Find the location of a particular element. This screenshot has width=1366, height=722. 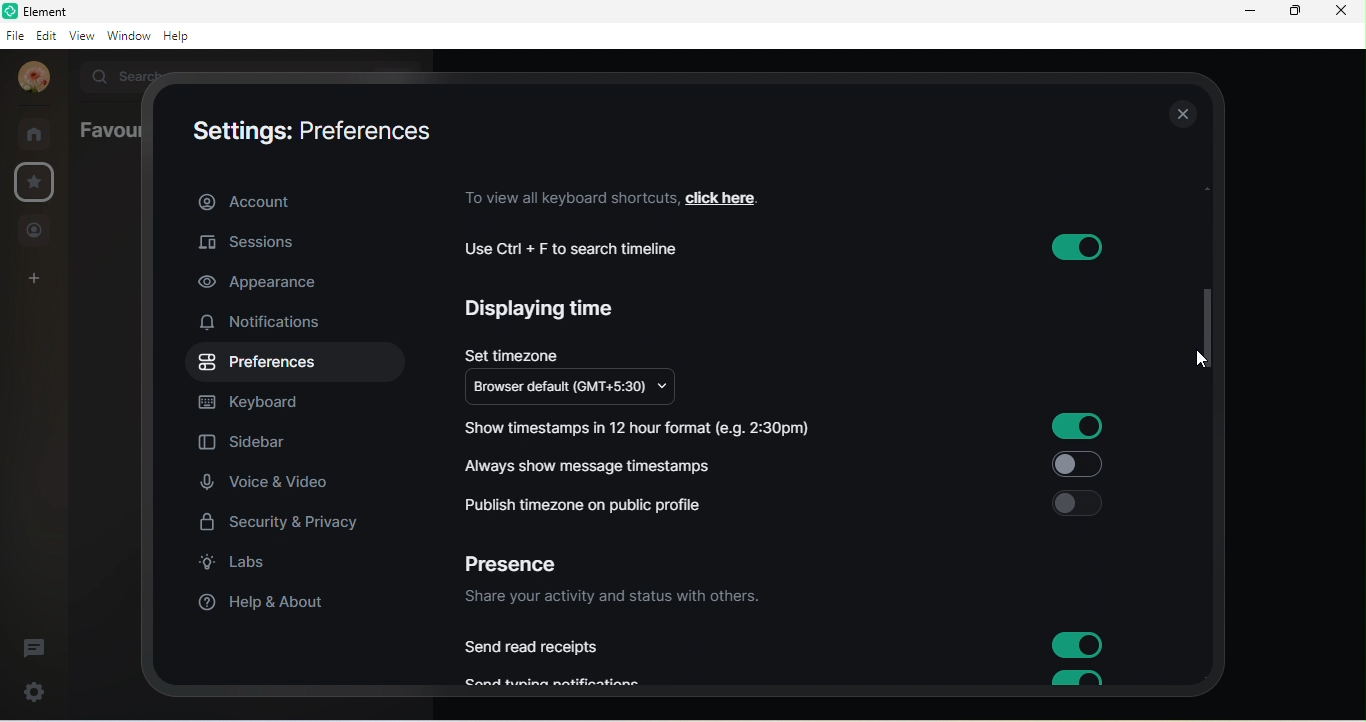

preference is located at coordinates (260, 364).